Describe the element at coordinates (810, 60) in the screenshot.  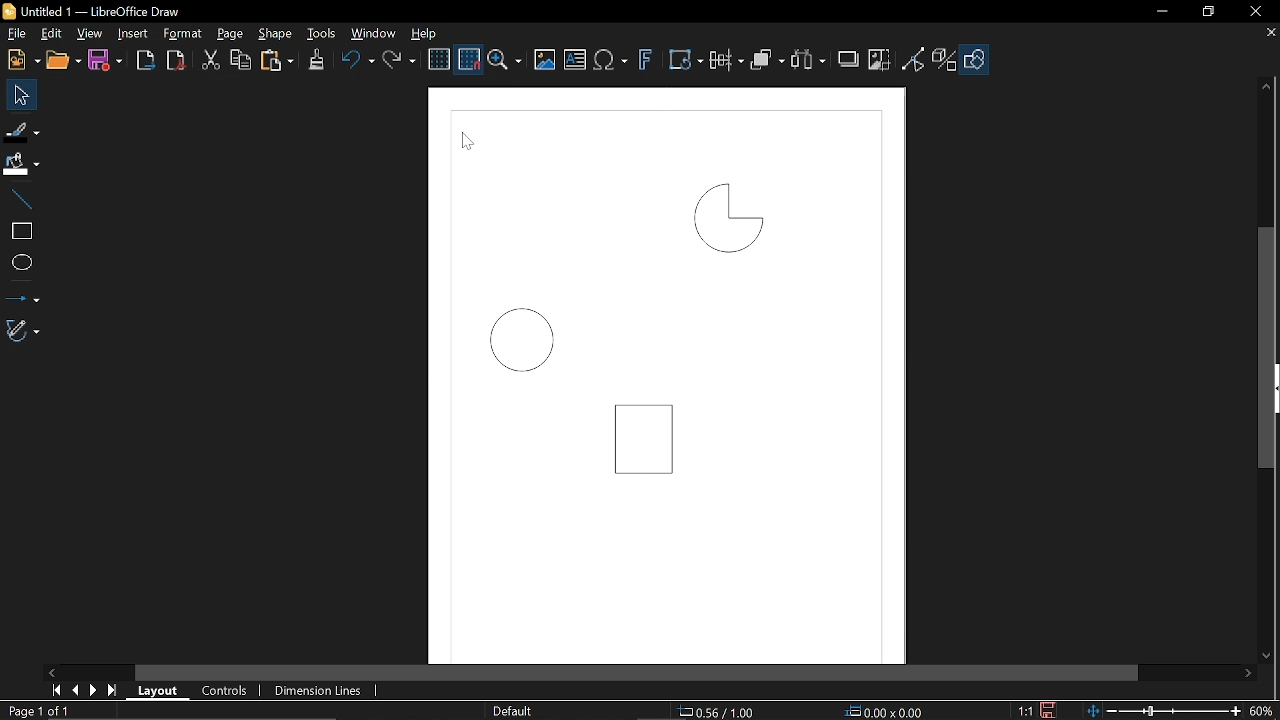
I see `Select at least three objects to distribute` at that location.